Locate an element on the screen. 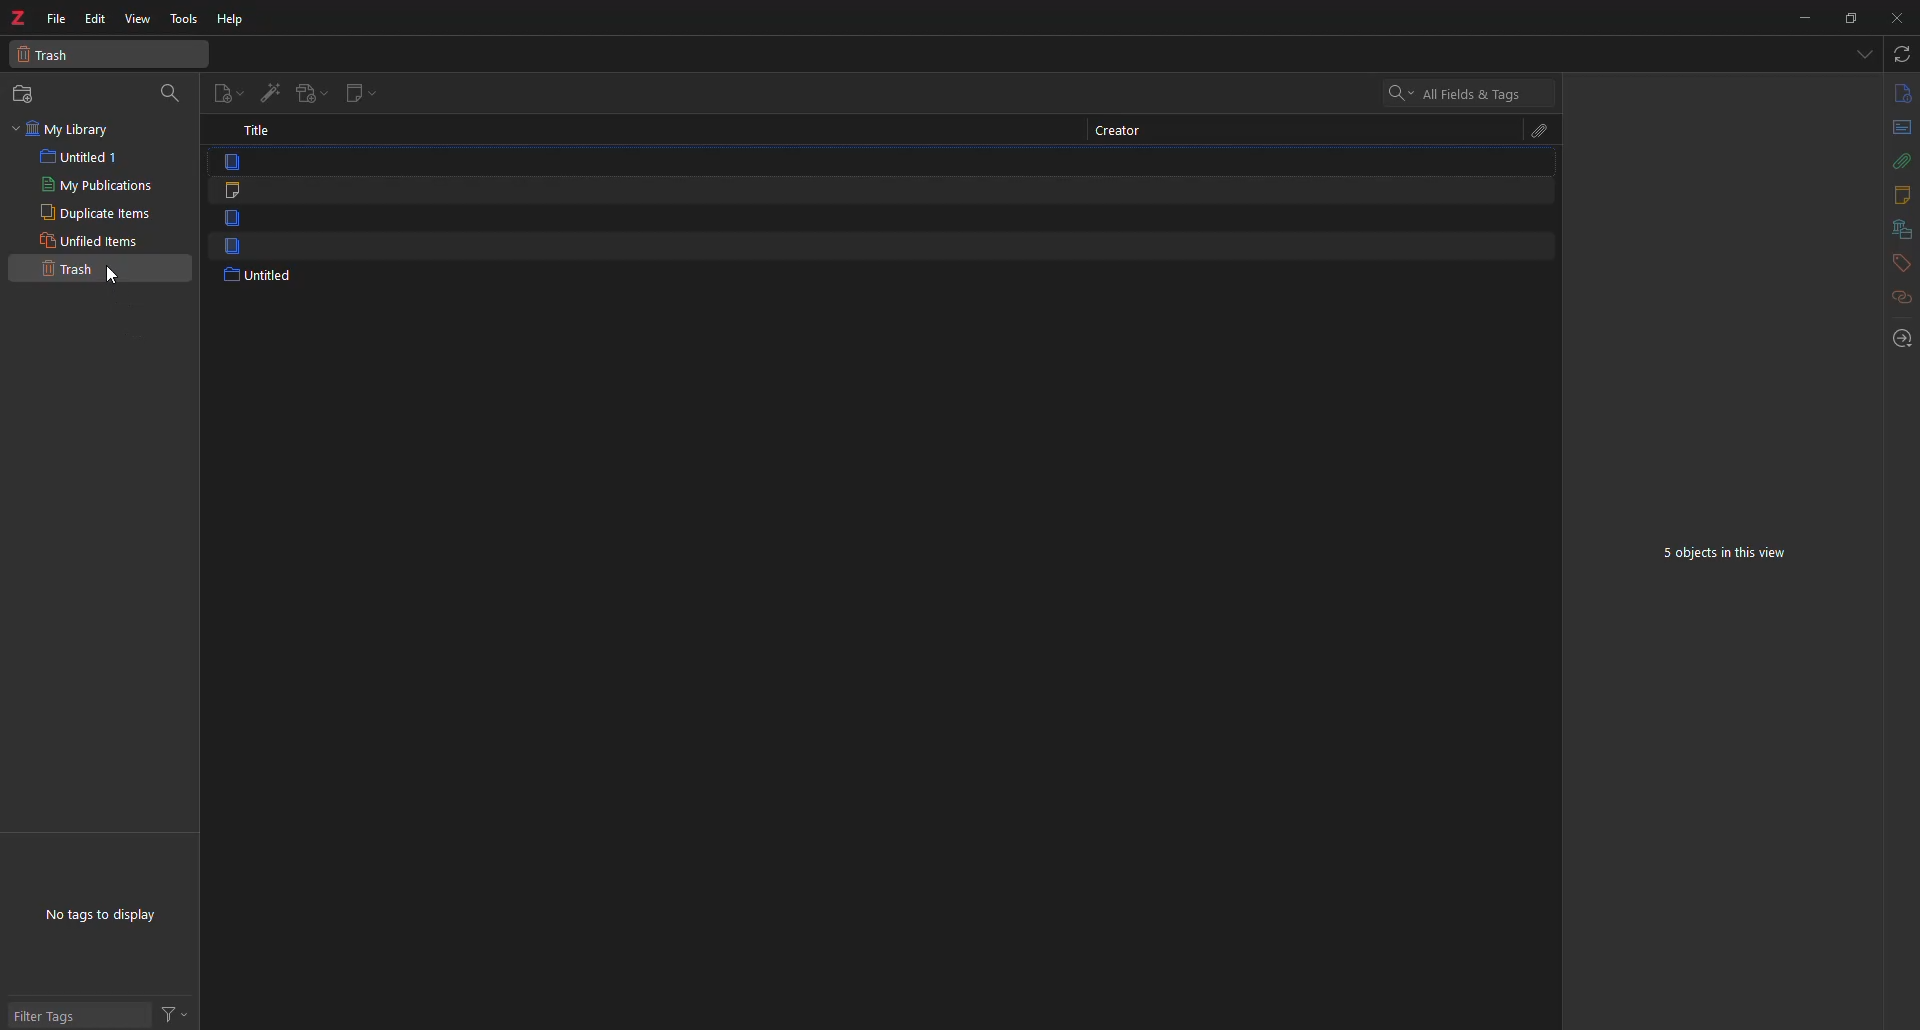  trash is located at coordinates (106, 268).